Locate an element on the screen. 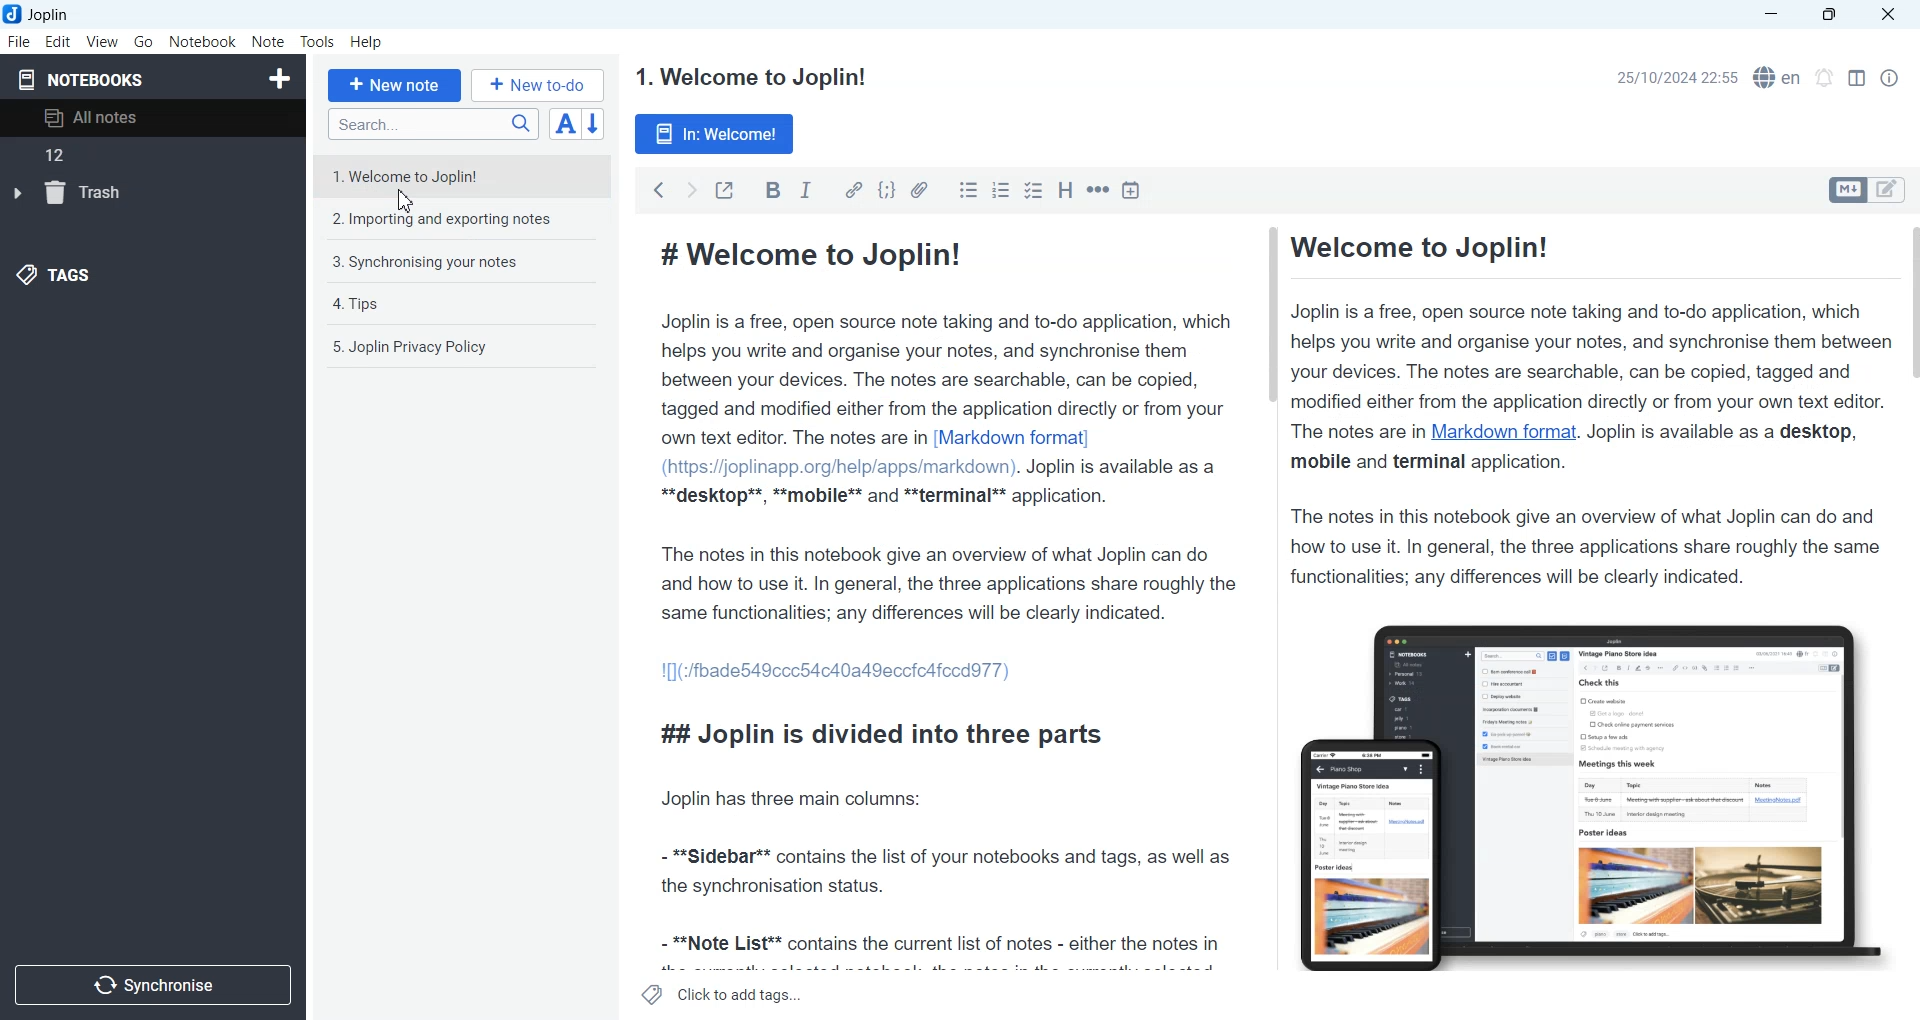 Image resolution: width=1920 pixels, height=1020 pixels. In: Welcome! is located at coordinates (715, 134).